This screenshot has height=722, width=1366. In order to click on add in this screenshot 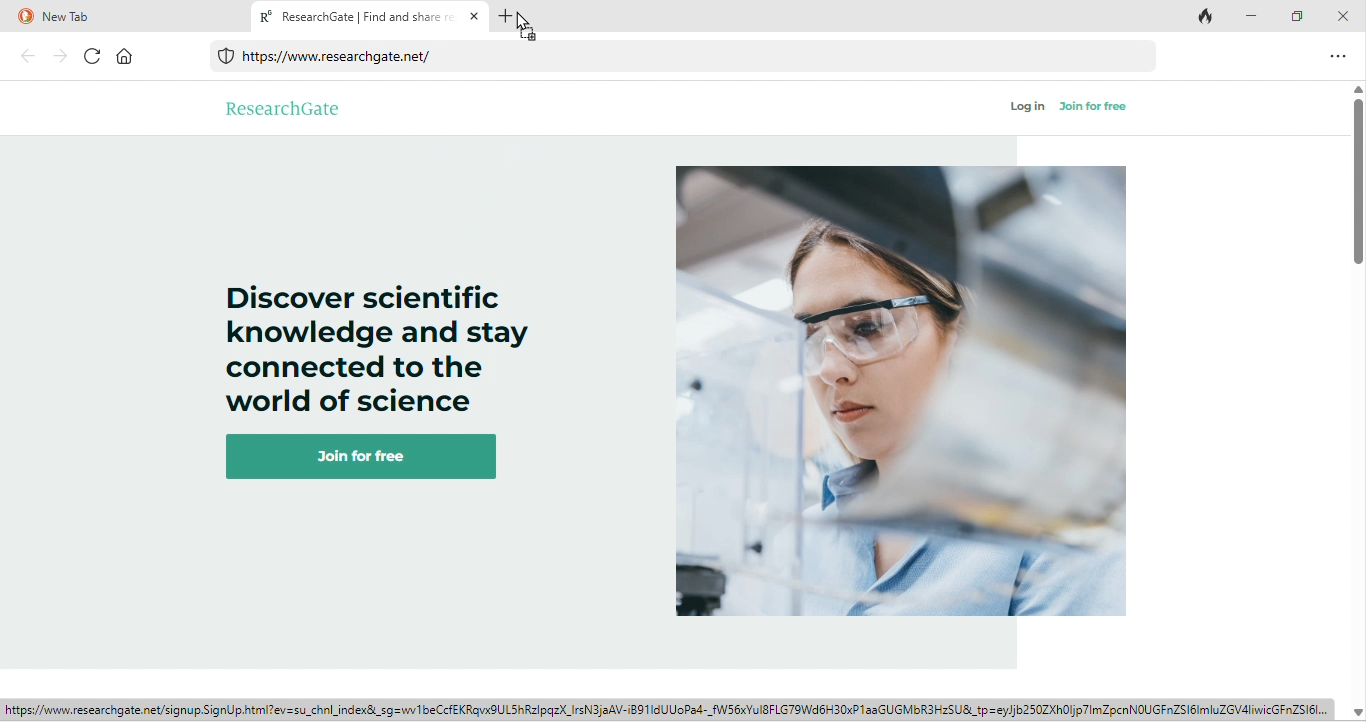, I will do `click(514, 15)`.